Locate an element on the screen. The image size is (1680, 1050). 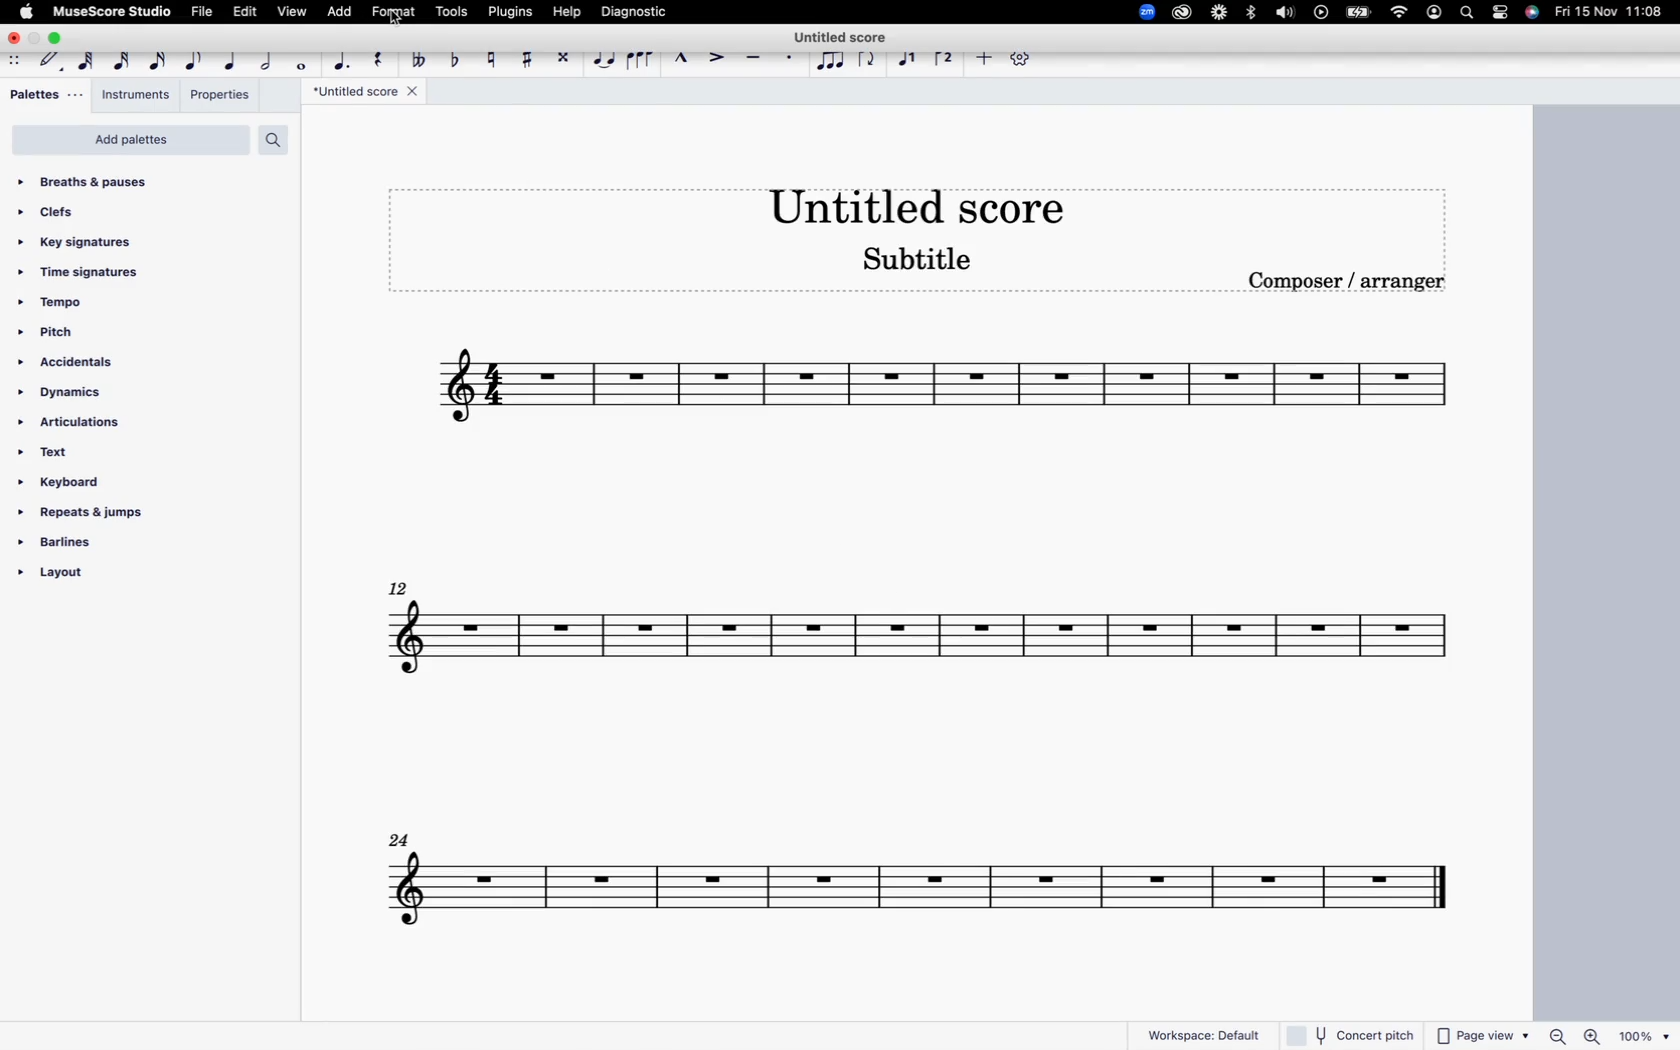
rest is located at coordinates (377, 59).